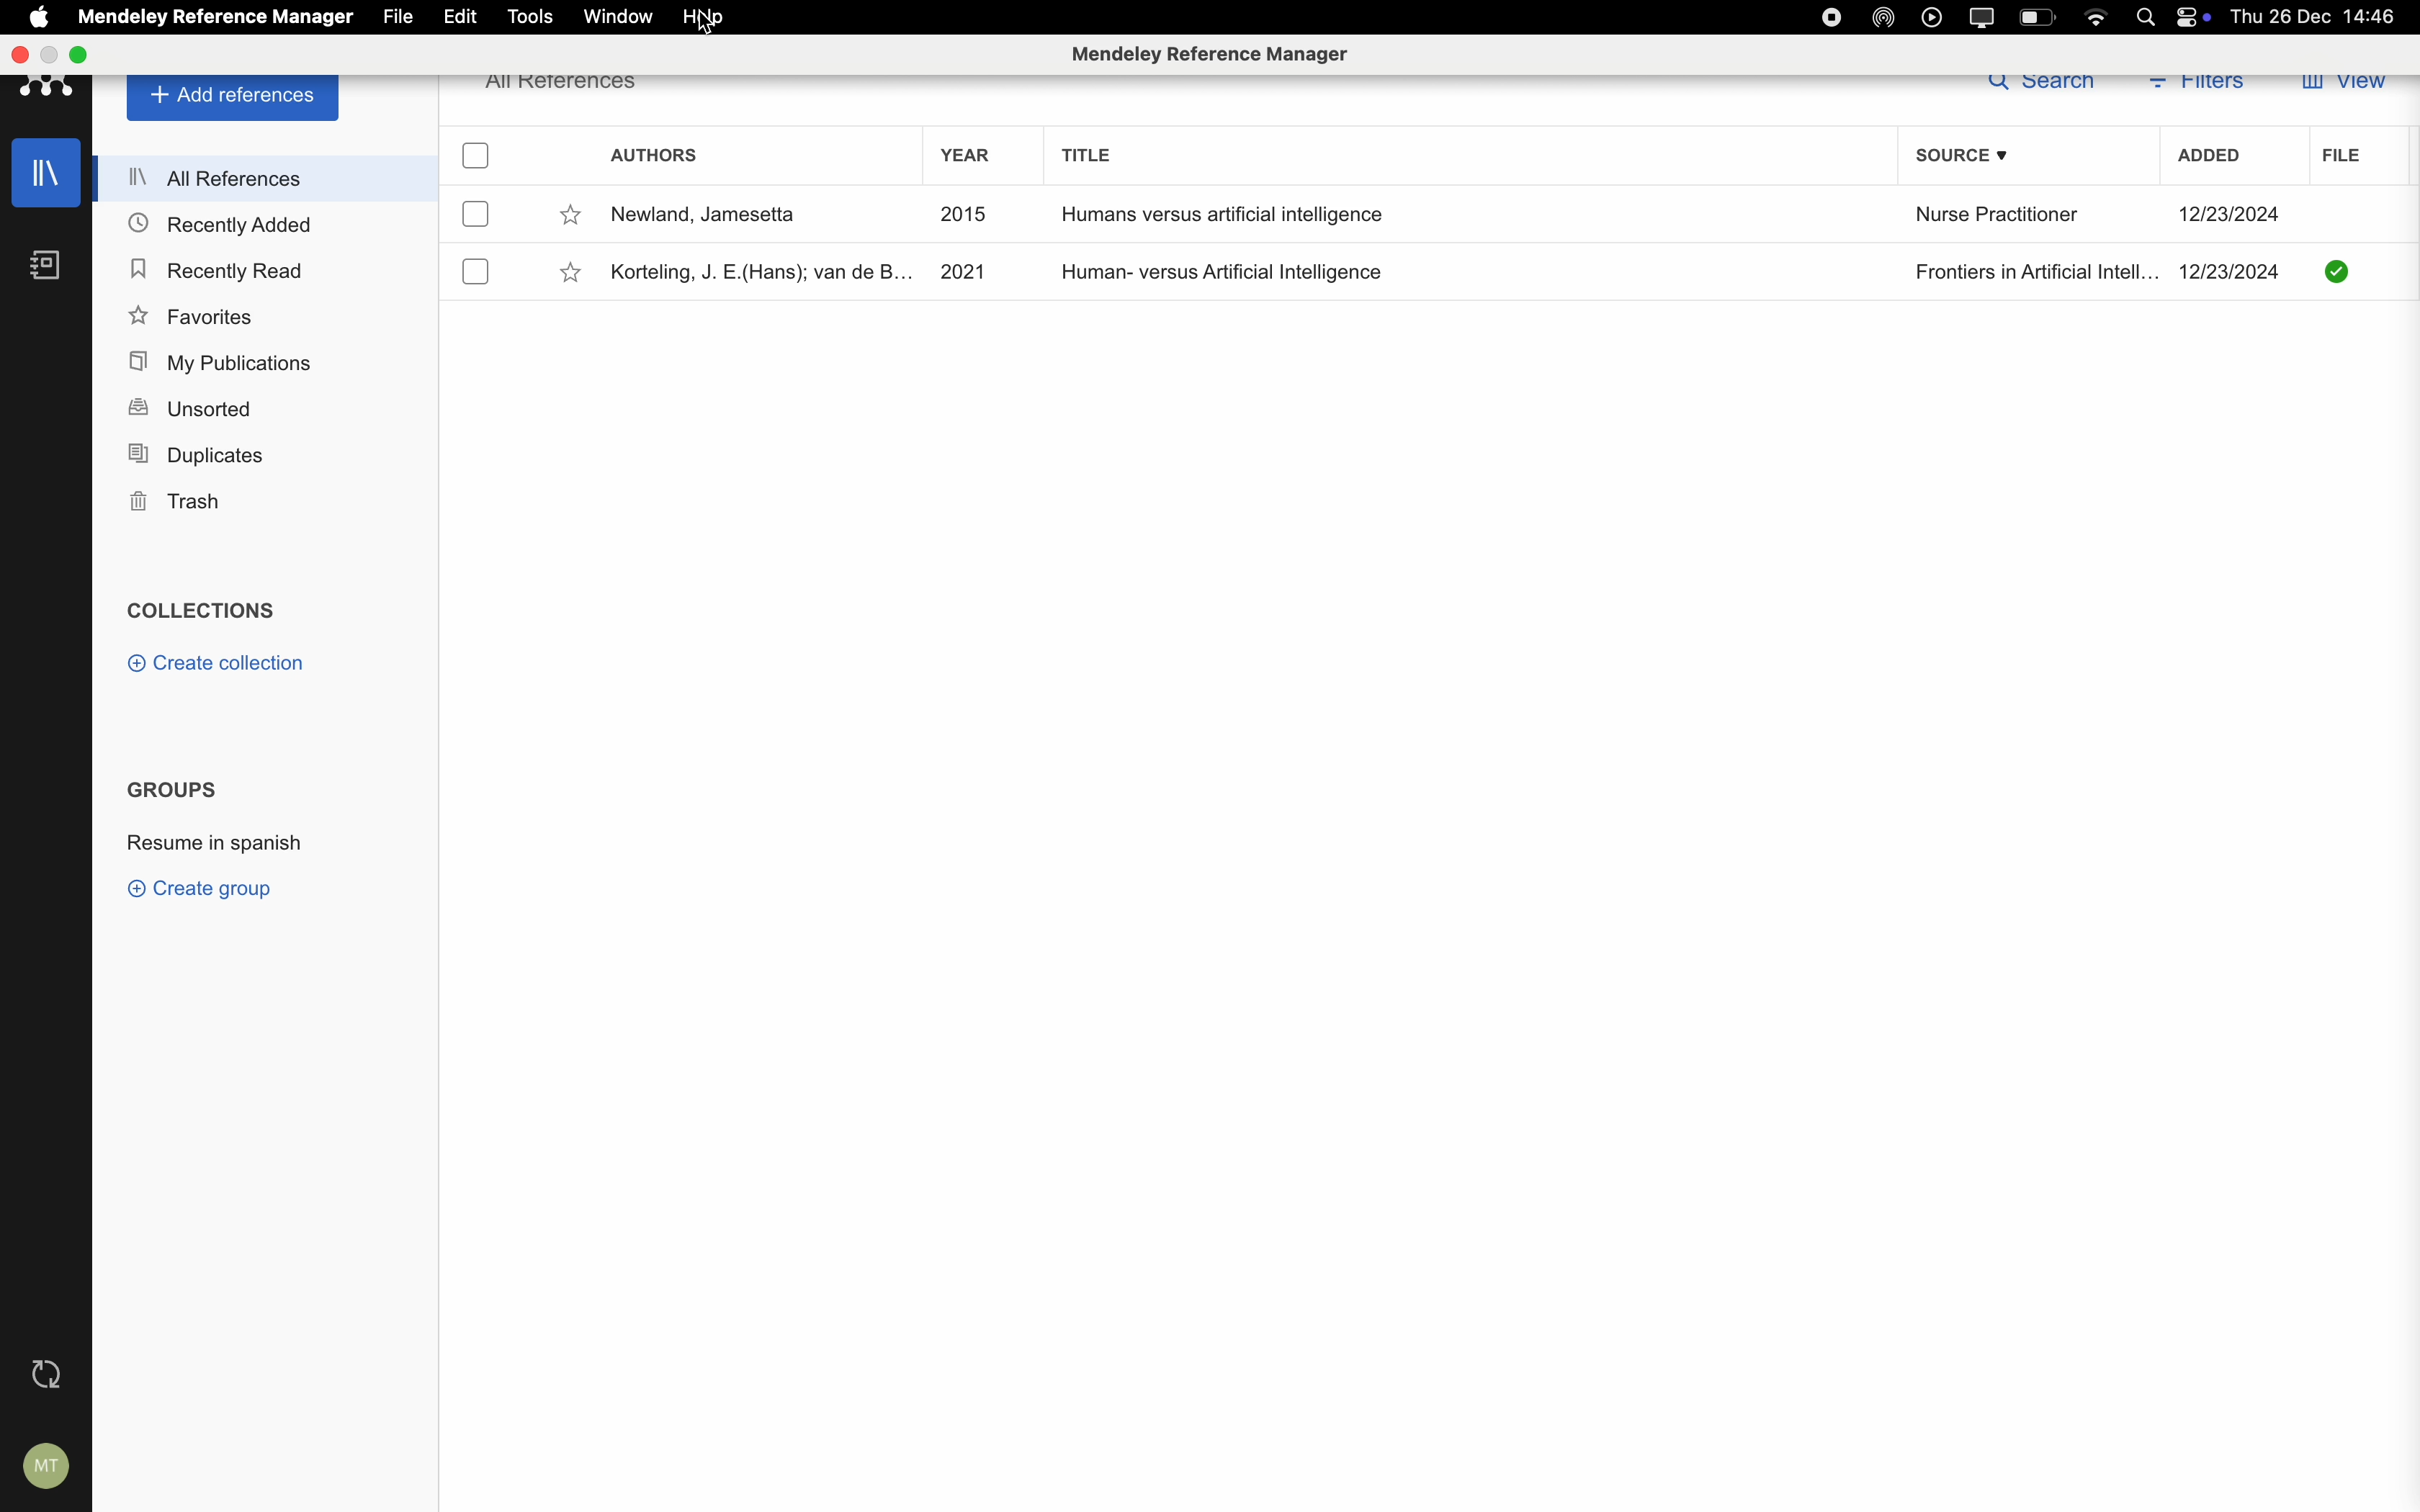  What do you see at coordinates (1966, 156) in the screenshot?
I see `source` at bounding box center [1966, 156].